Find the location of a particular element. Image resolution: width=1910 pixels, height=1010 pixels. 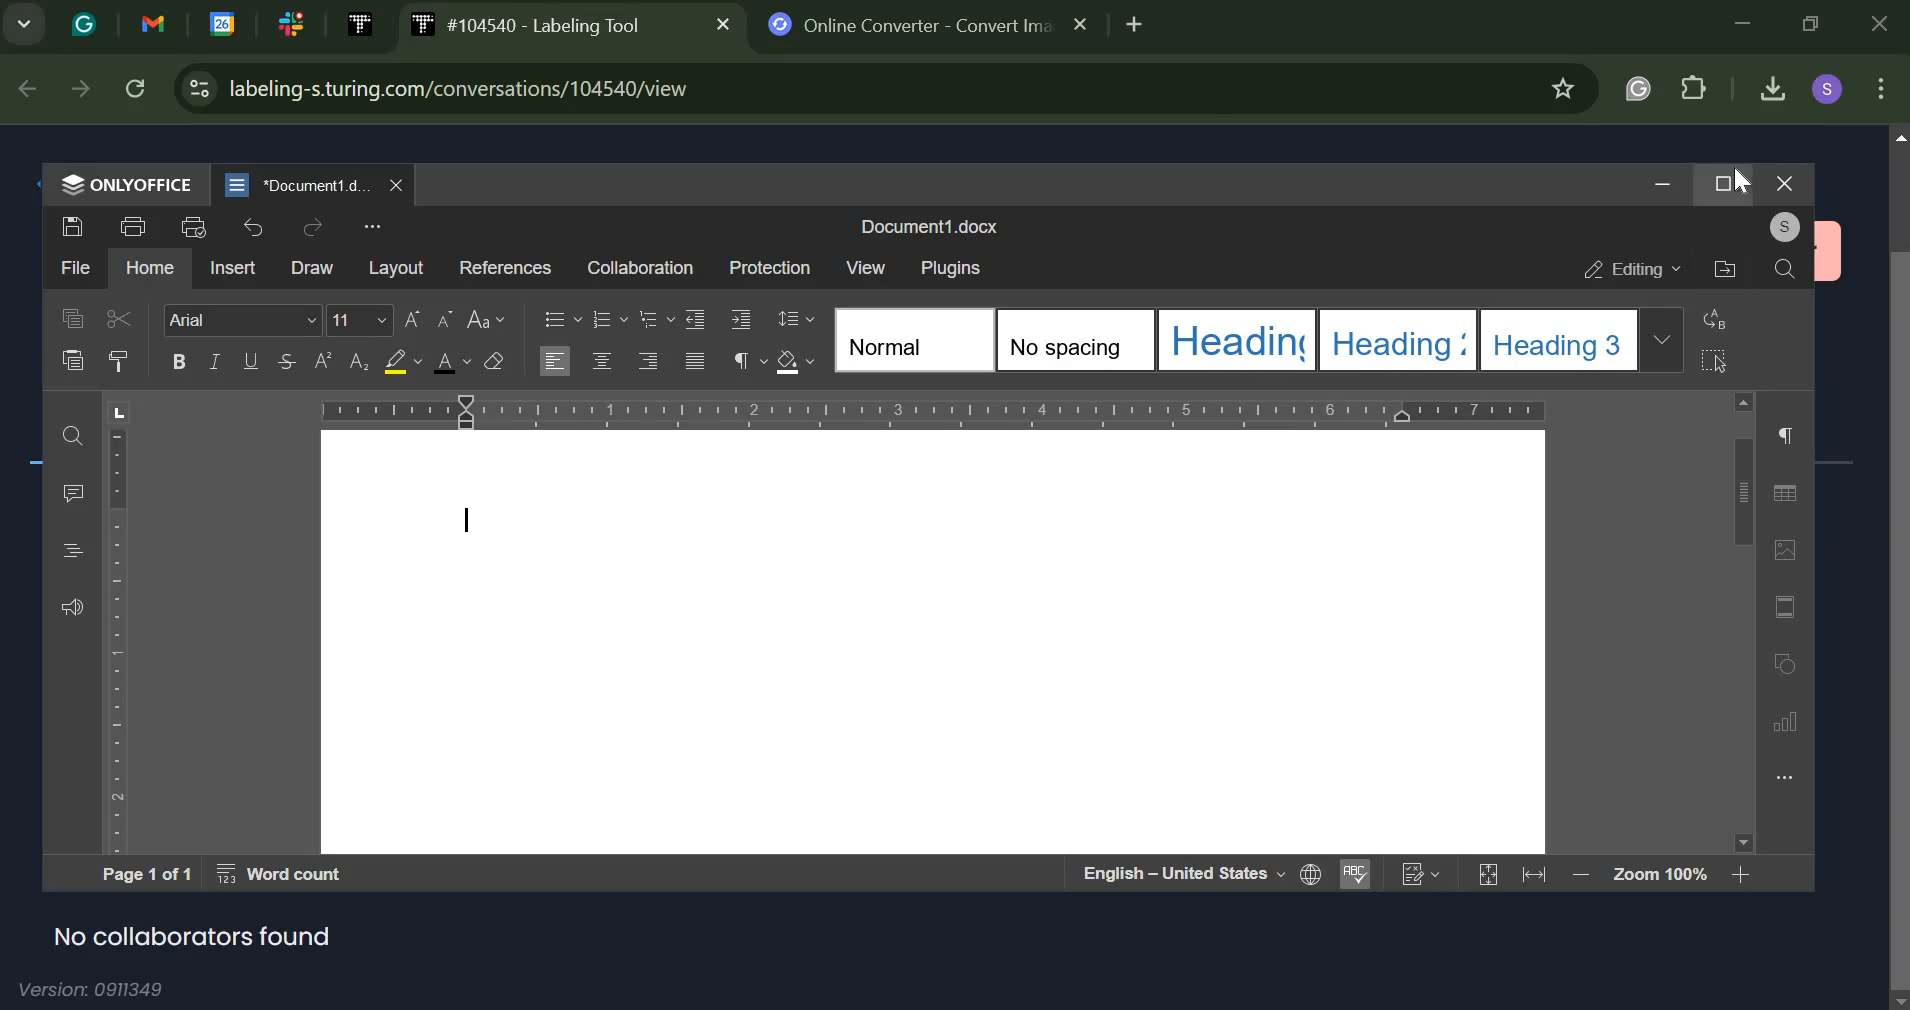

logo is located at coordinates (780, 23).